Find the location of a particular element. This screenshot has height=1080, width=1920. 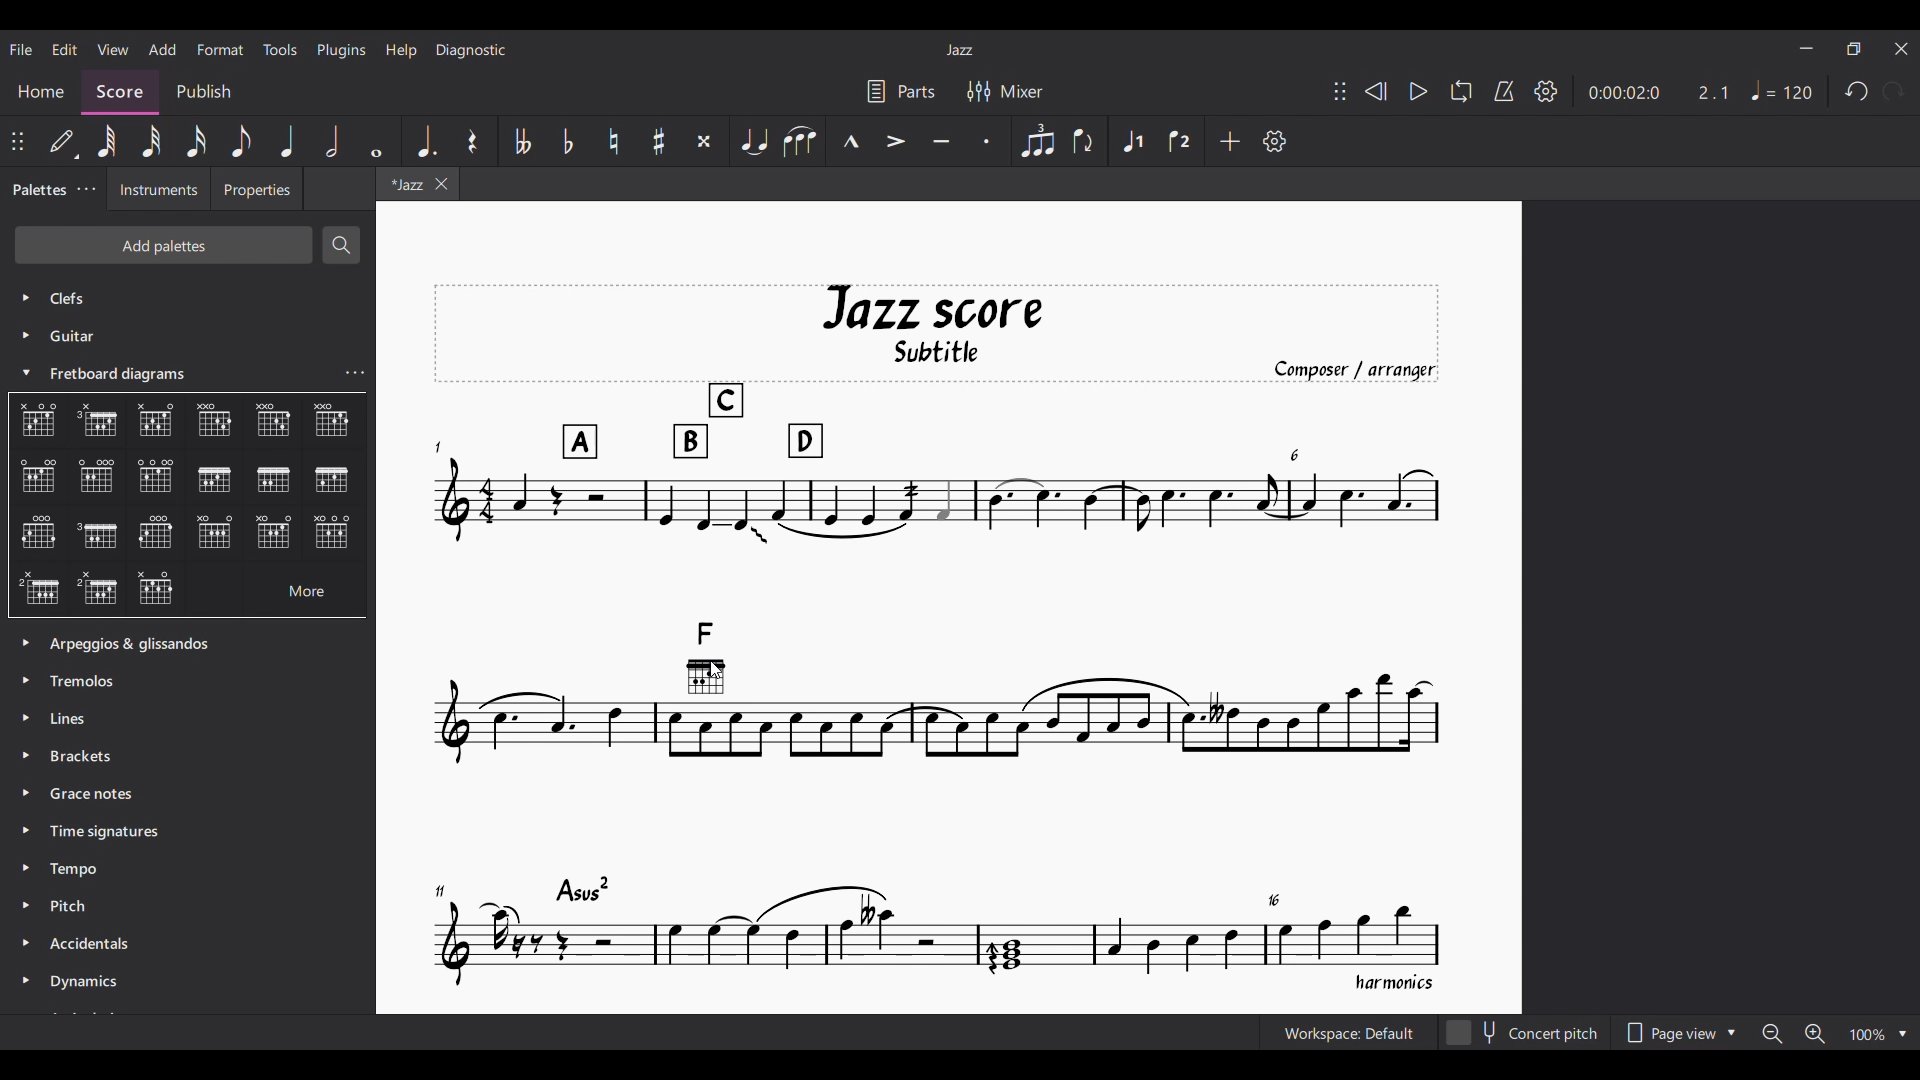

Toggle natural is located at coordinates (614, 141).